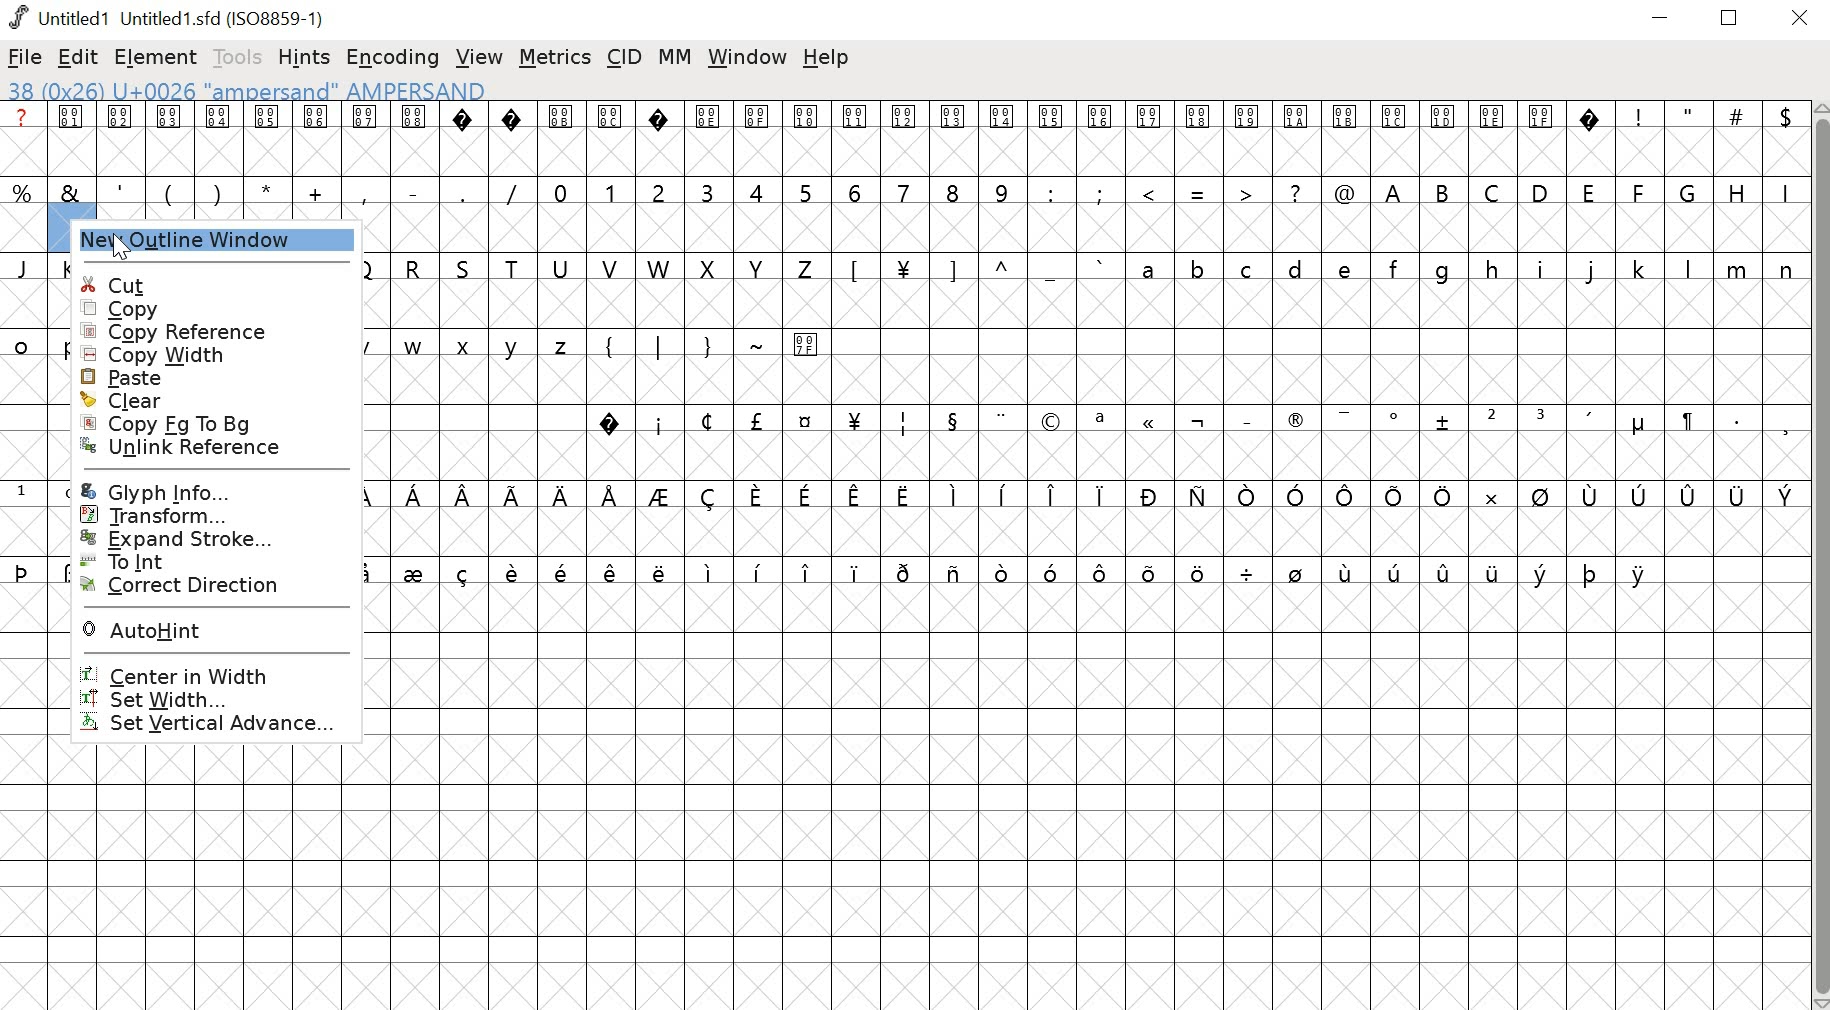 This screenshot has height=1010, width=1830. What do you see at coordinates (1049, 192) in the screenshot?
I see `:` at bounding box center [1049, 192].